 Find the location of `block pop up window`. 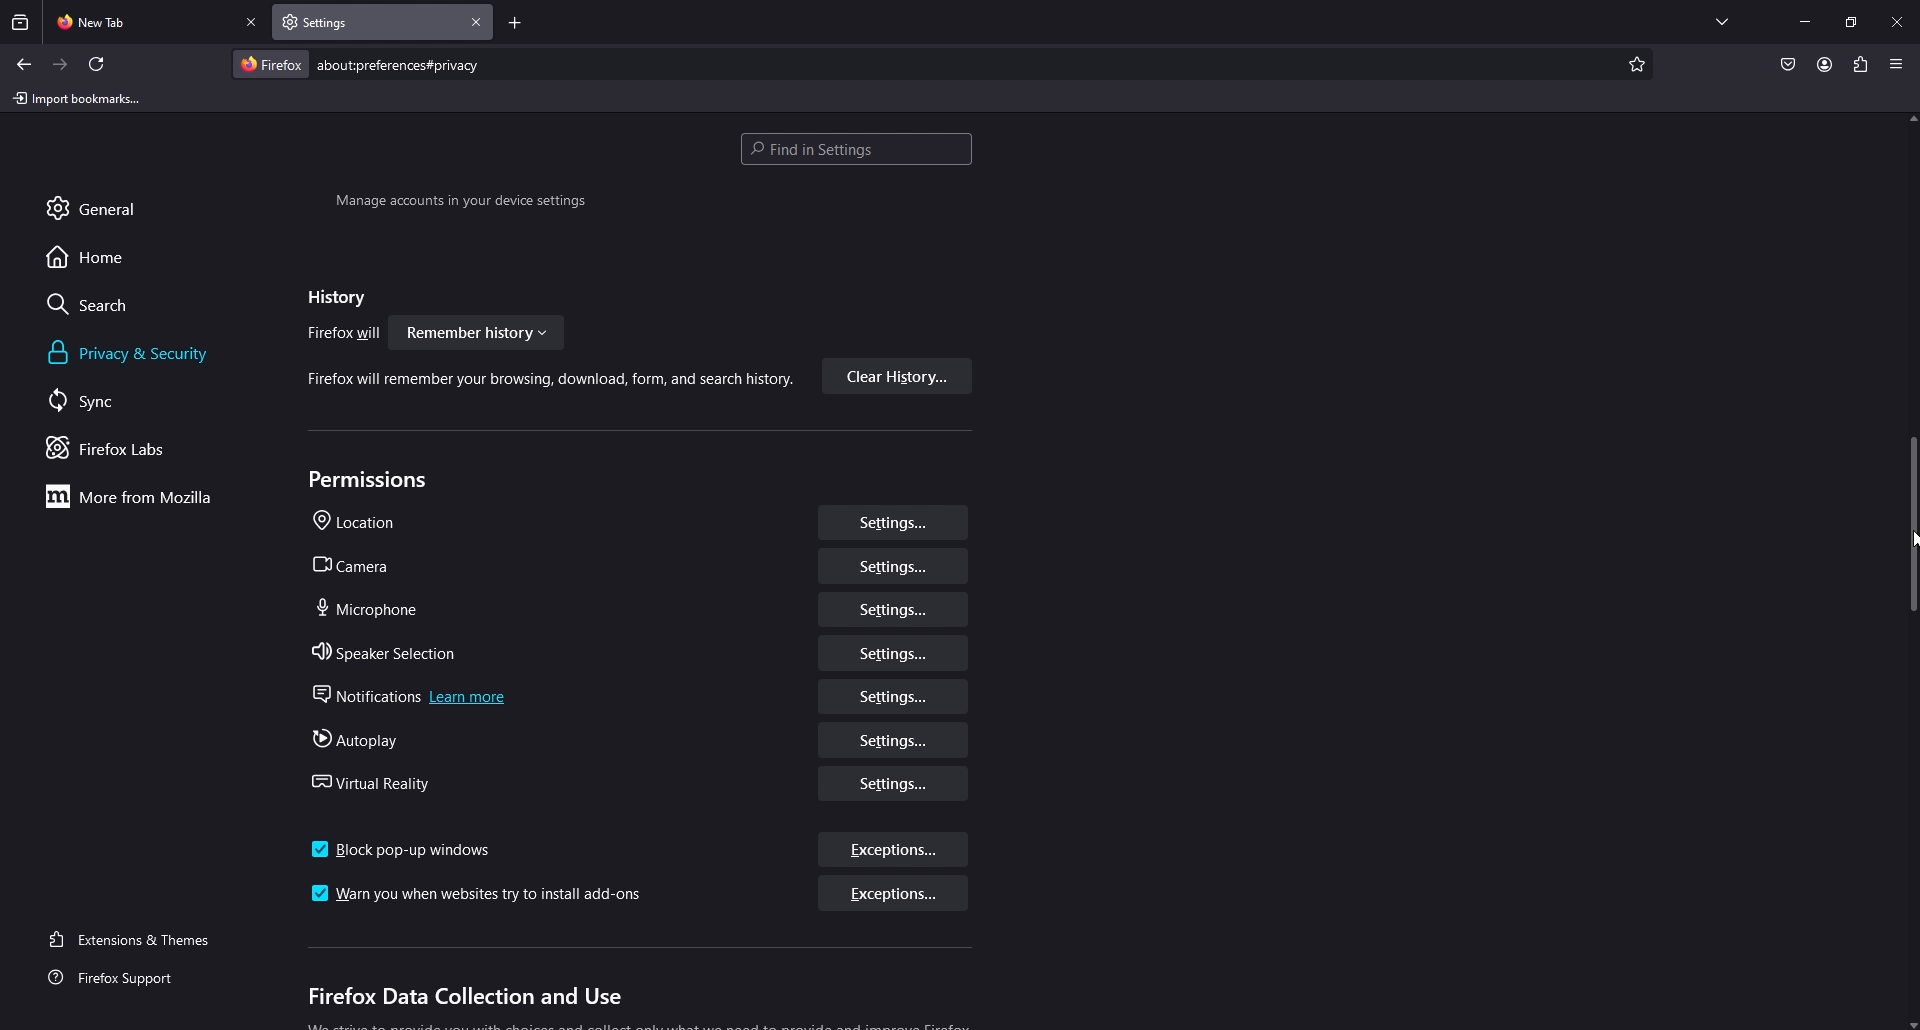

block pop up window is located at coordinates (404, 850).